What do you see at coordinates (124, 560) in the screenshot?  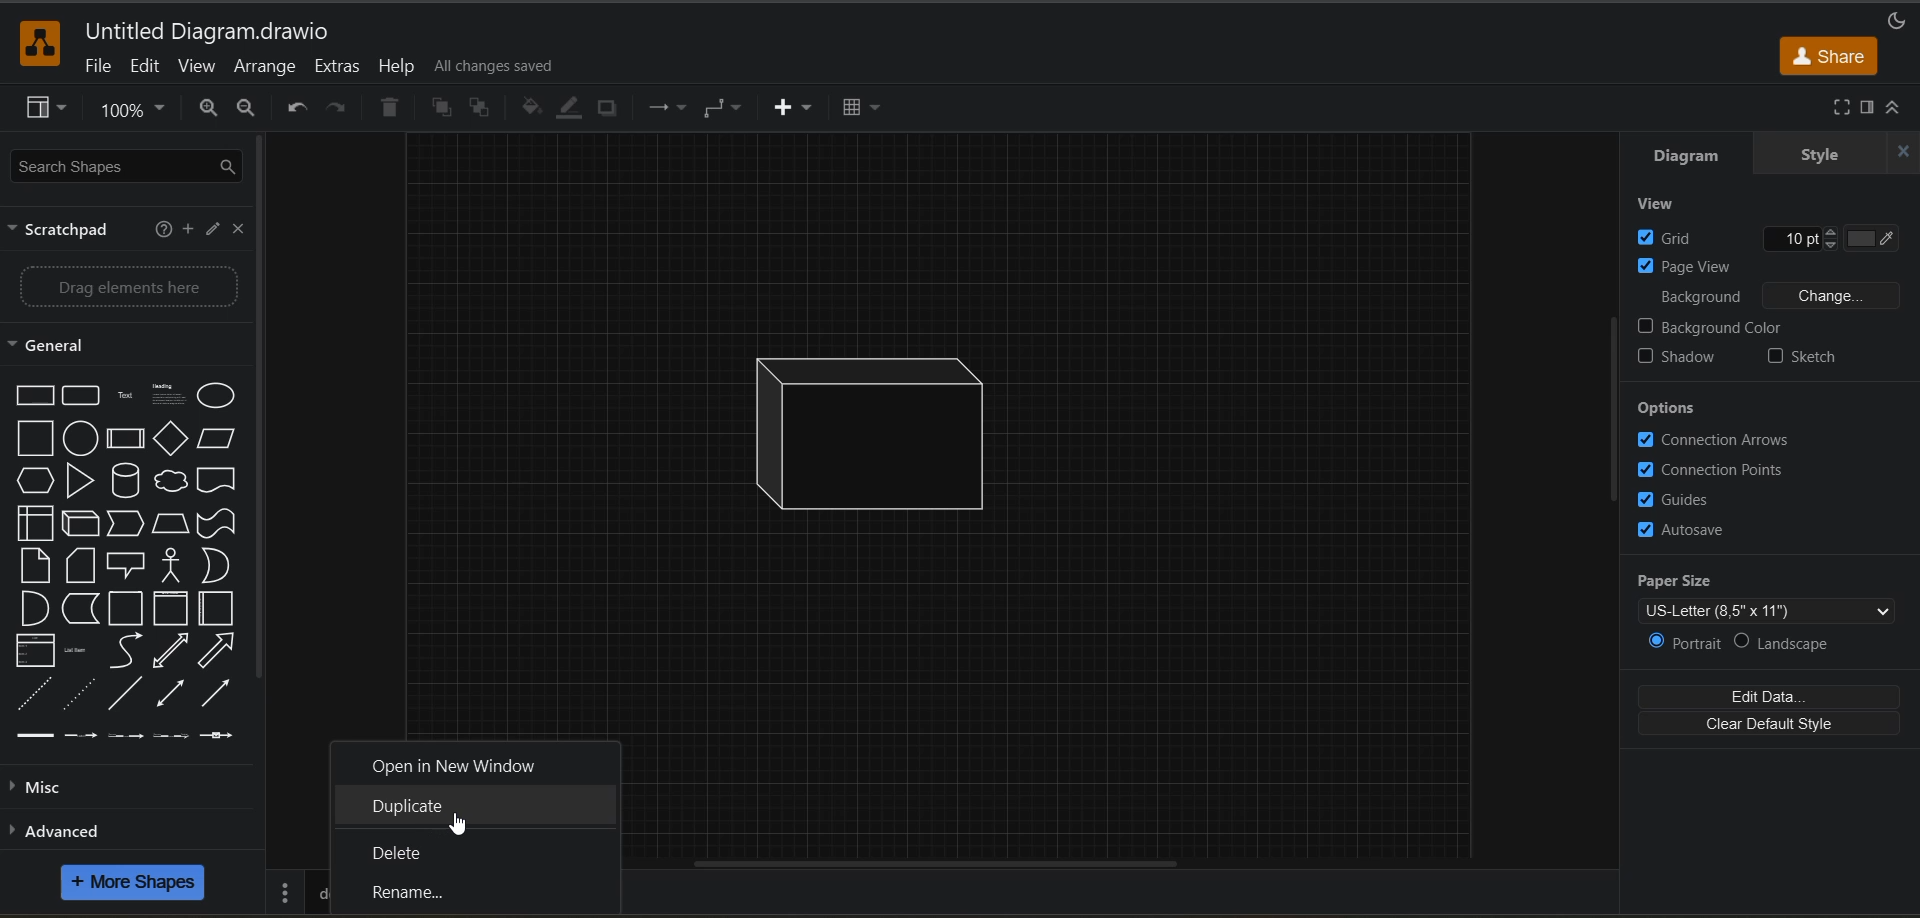 I see `shapes` at bounding box center [124, 560].